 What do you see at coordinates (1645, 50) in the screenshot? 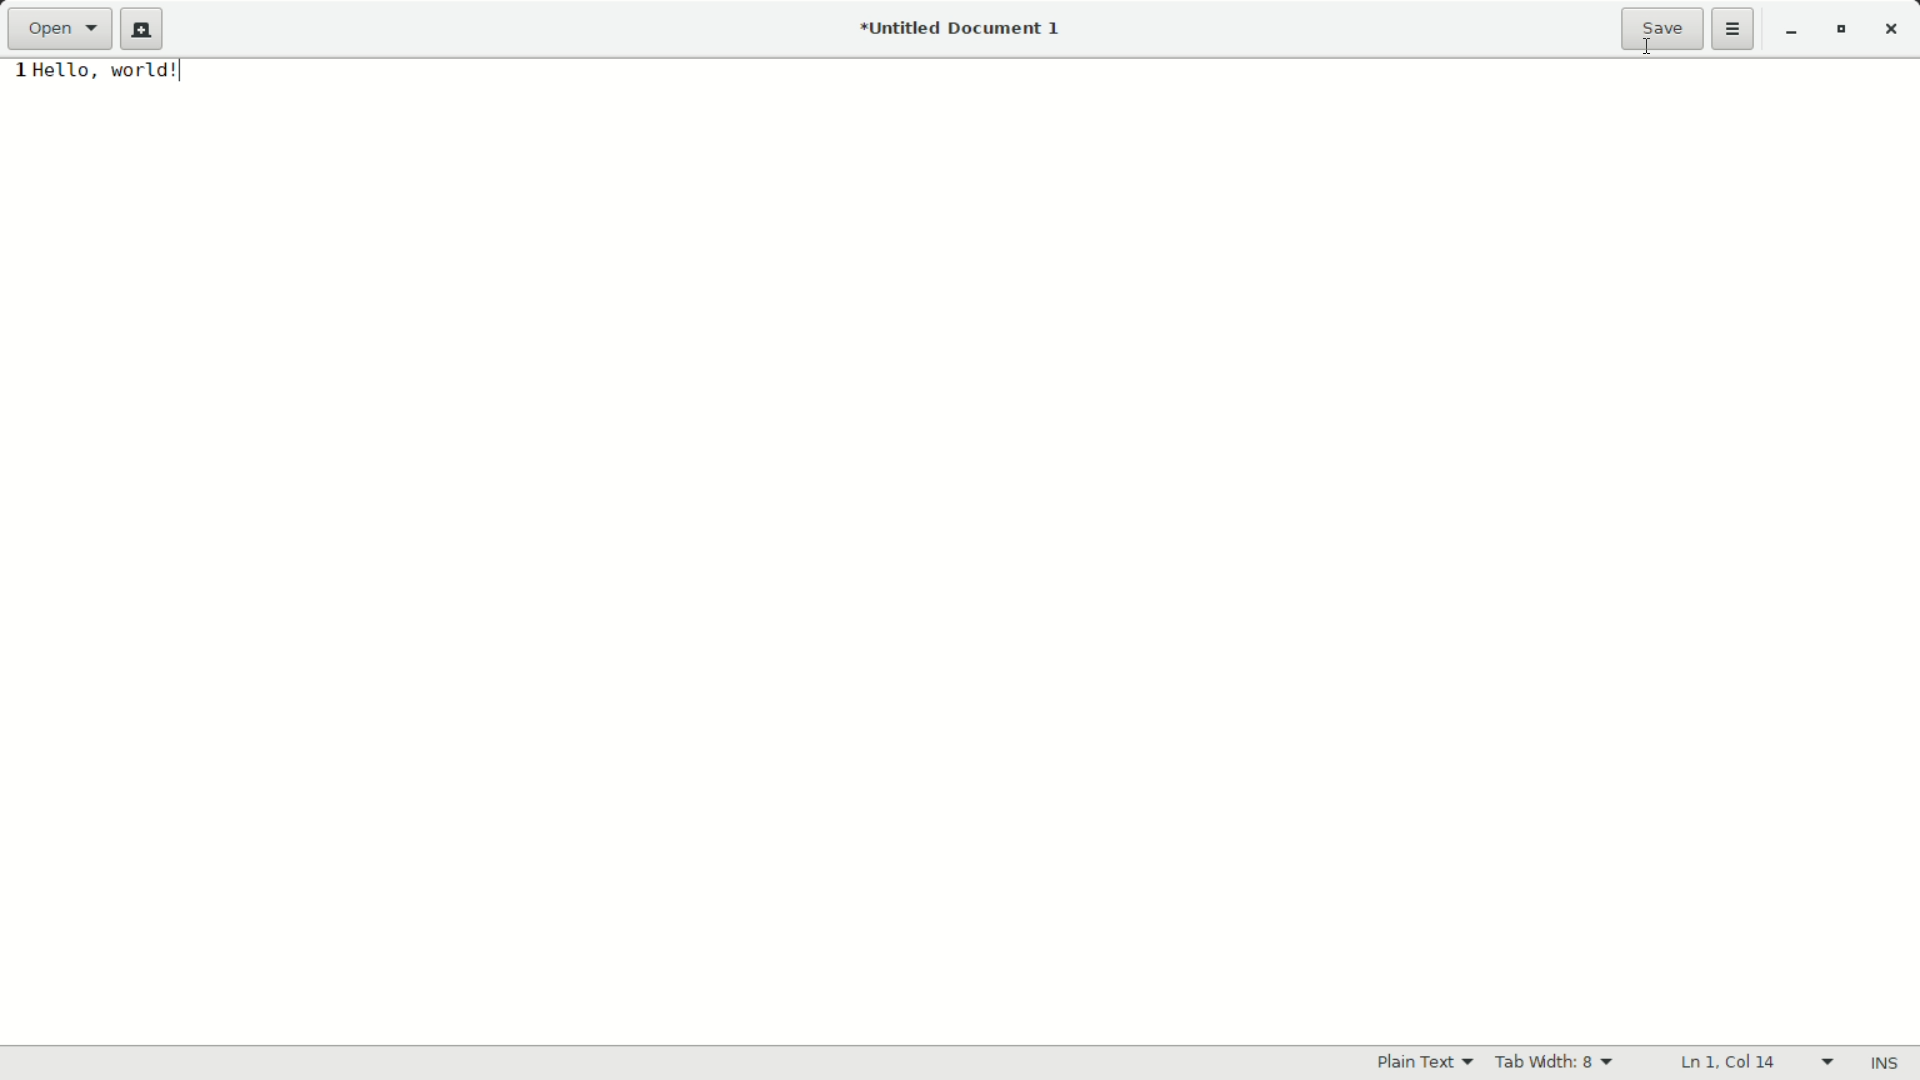
I see `cursor` at bounding box center [1645, 50].